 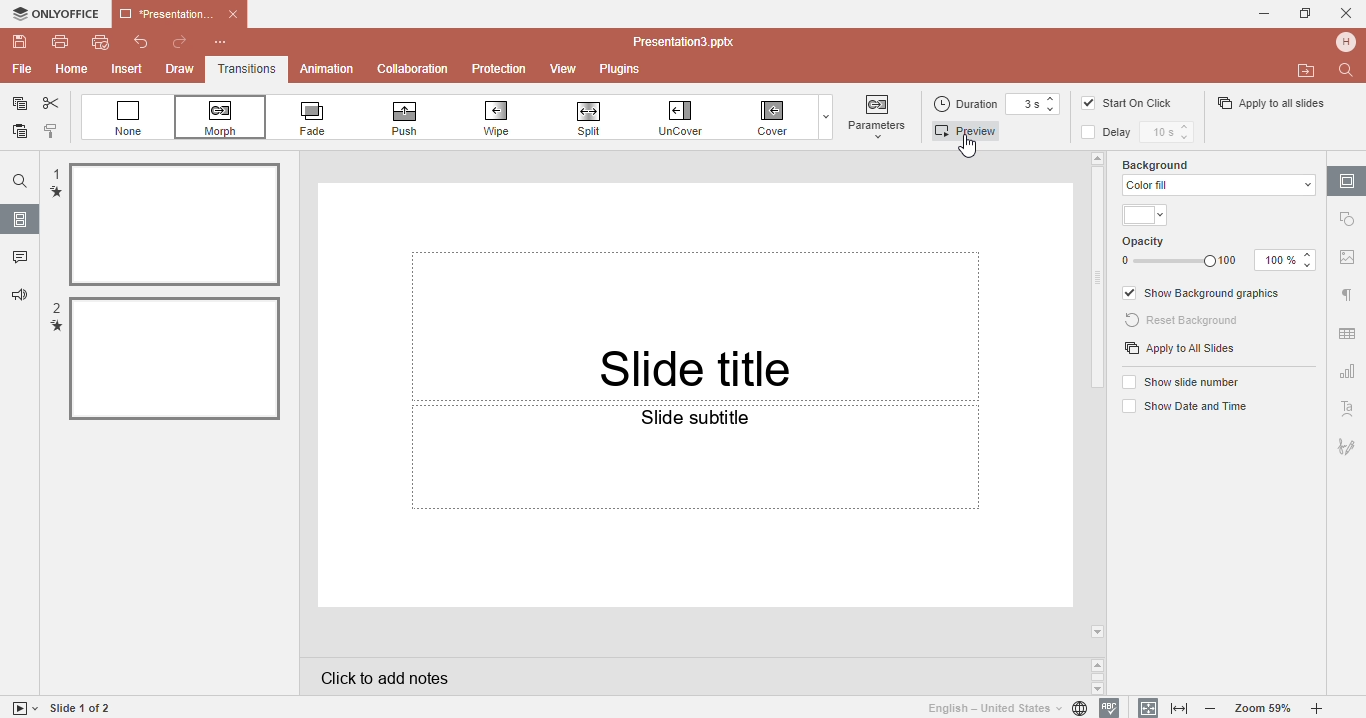 I want to click on Fit to width, so click(x=1181, y=709).